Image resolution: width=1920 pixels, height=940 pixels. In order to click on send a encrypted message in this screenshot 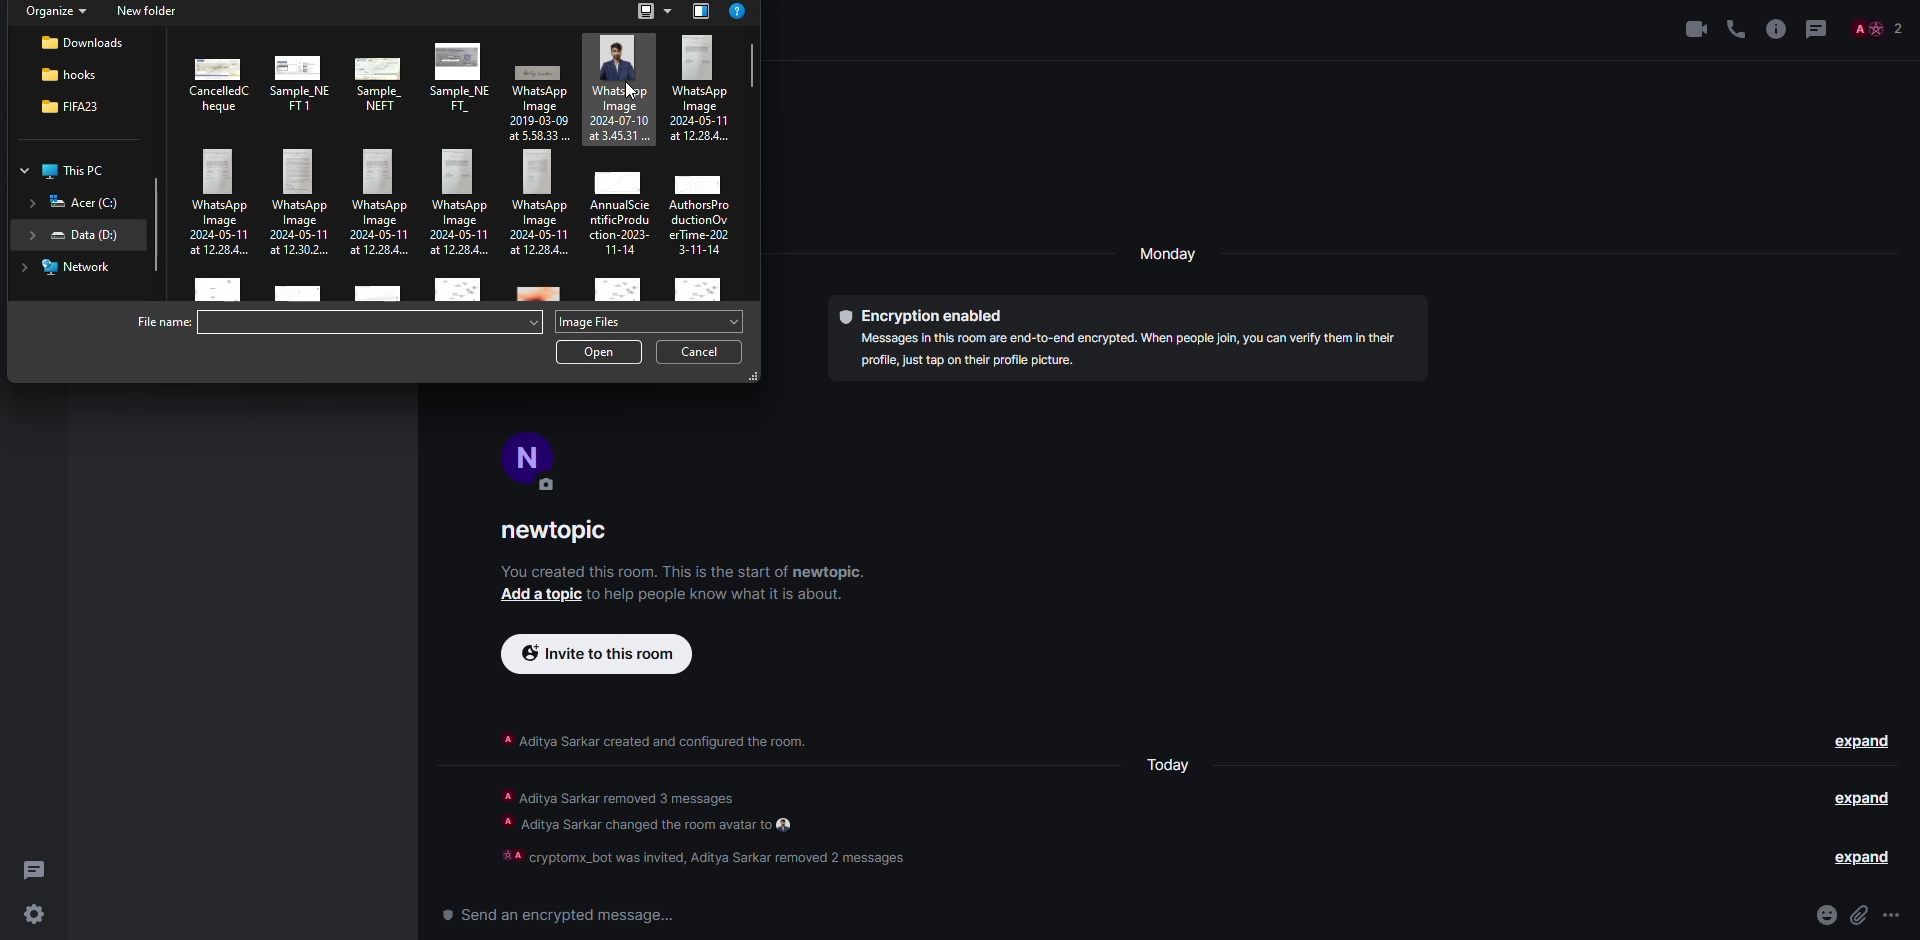, I will do `click(554, 914)`.